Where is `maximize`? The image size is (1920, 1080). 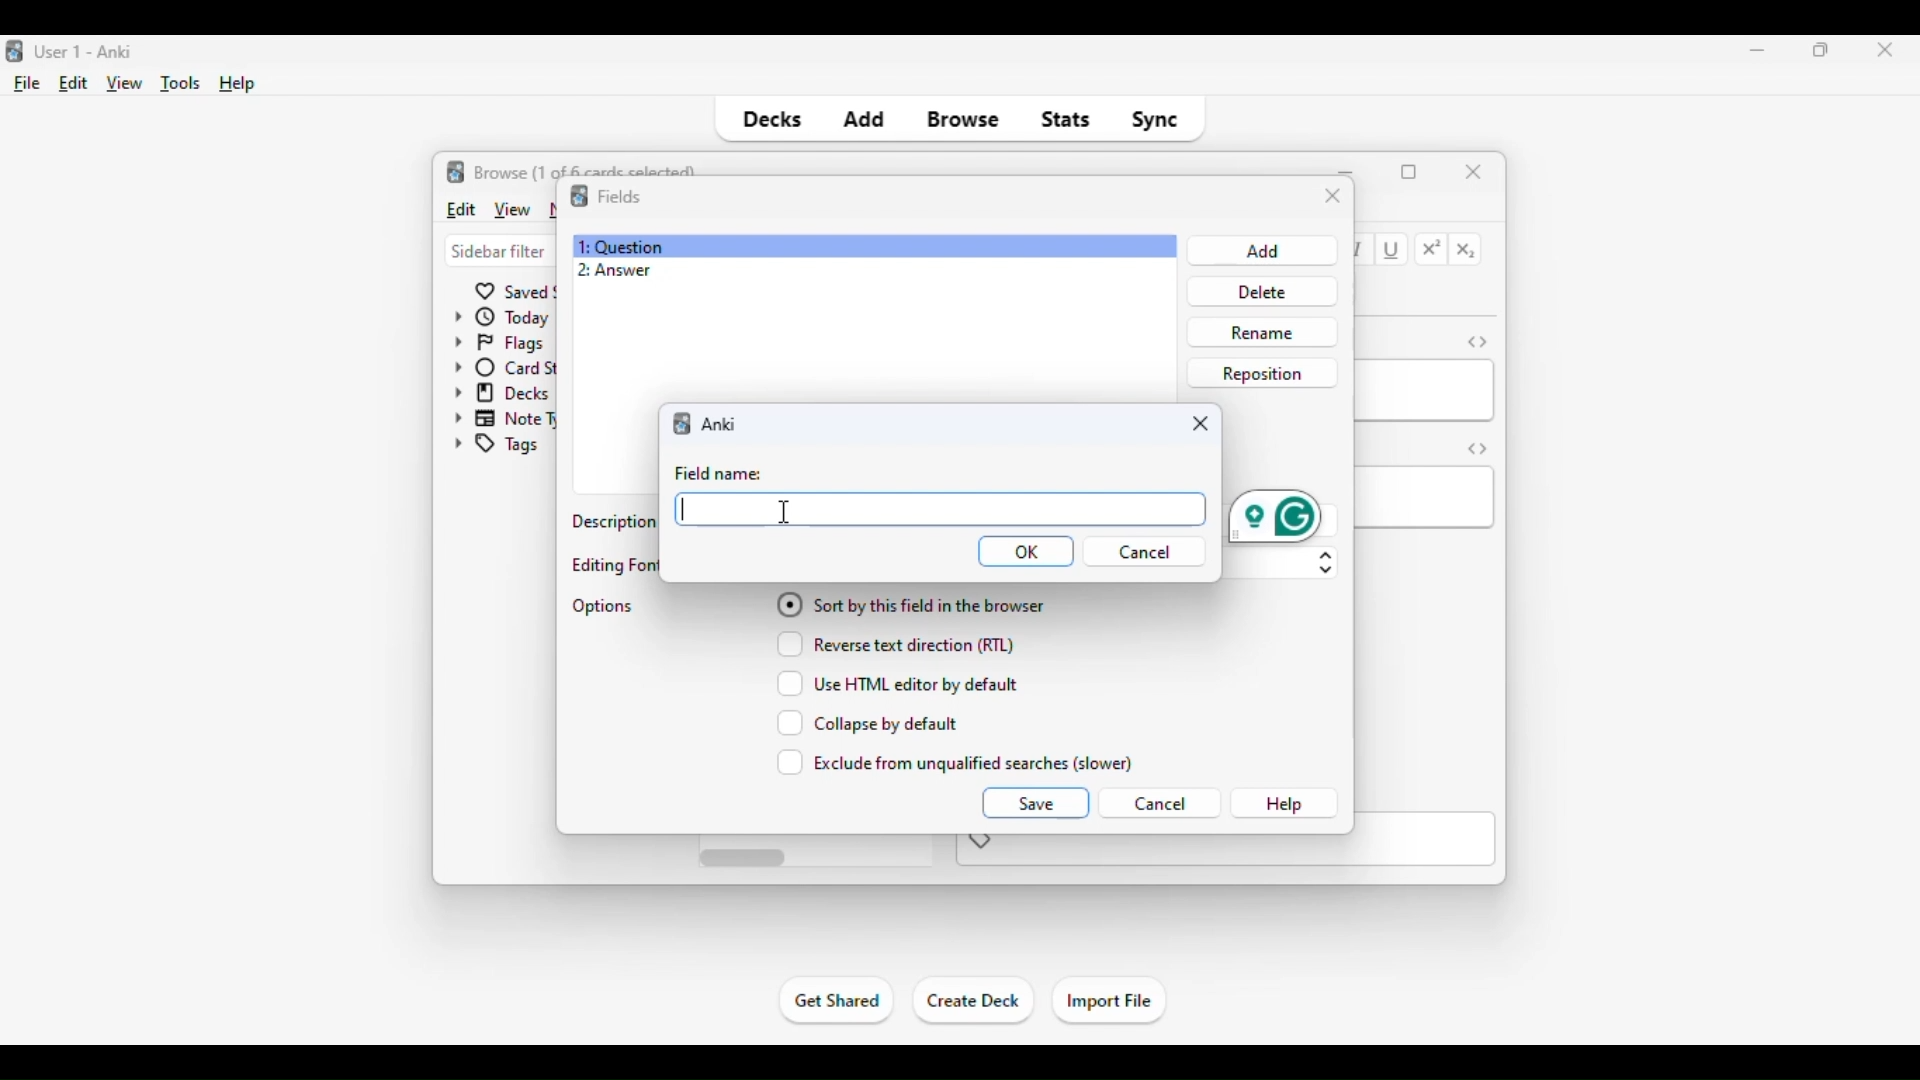
maximize is located at coordinates (1822, 49).